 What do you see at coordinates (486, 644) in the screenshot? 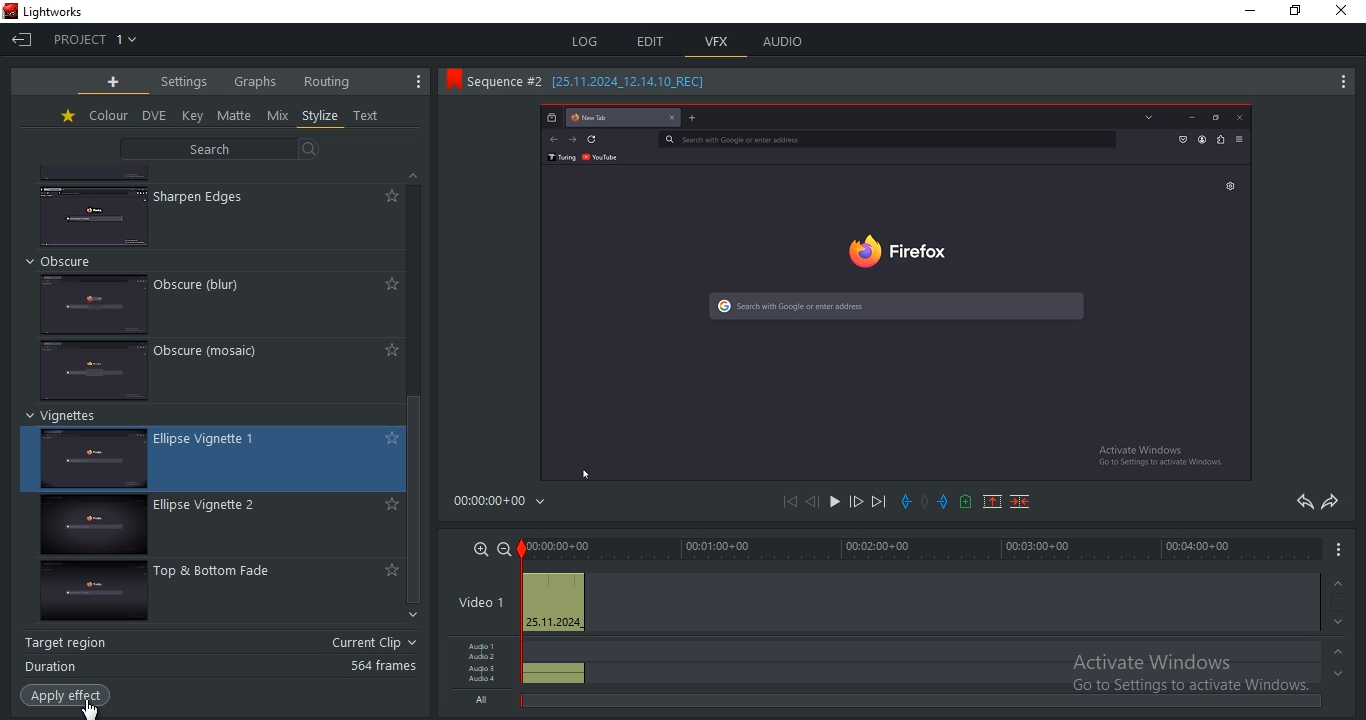
I see `Audio 1` at bounding box center [486, 644].